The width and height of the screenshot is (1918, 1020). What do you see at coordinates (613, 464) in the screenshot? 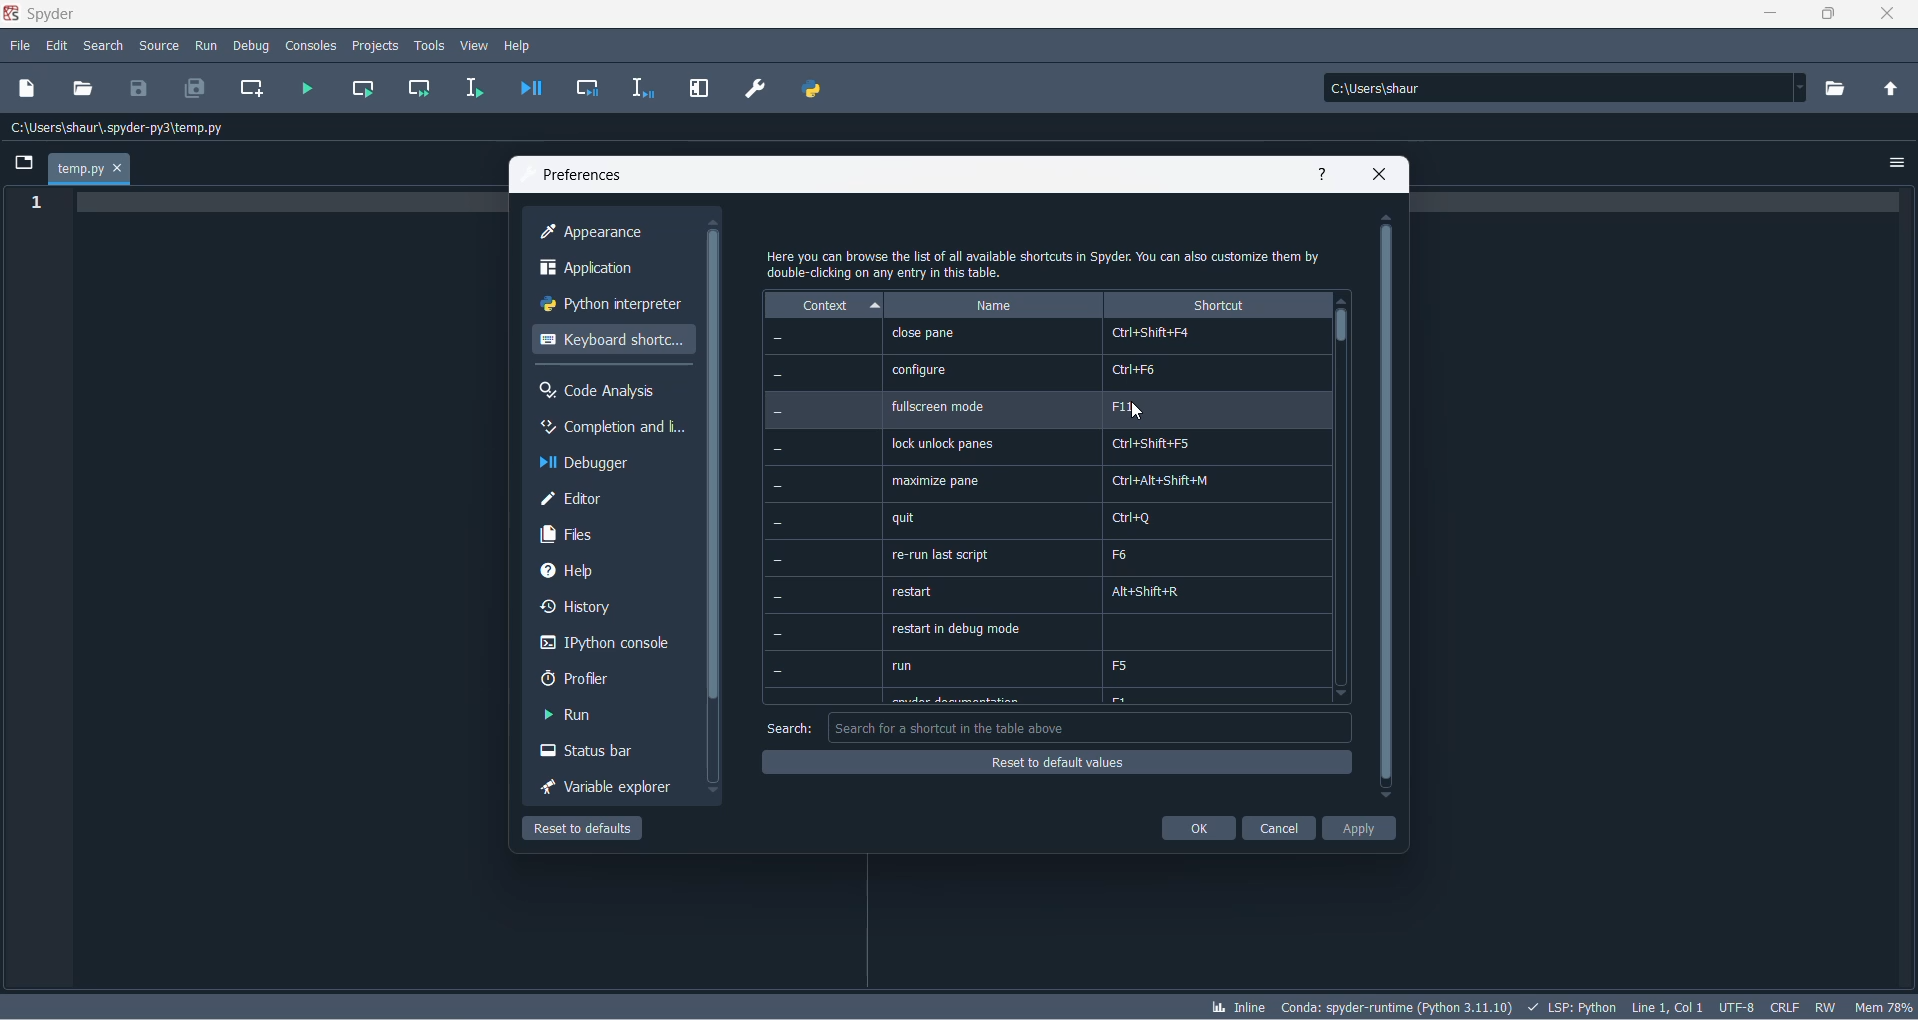
I see `debugger` at bounding box center [613, 464].